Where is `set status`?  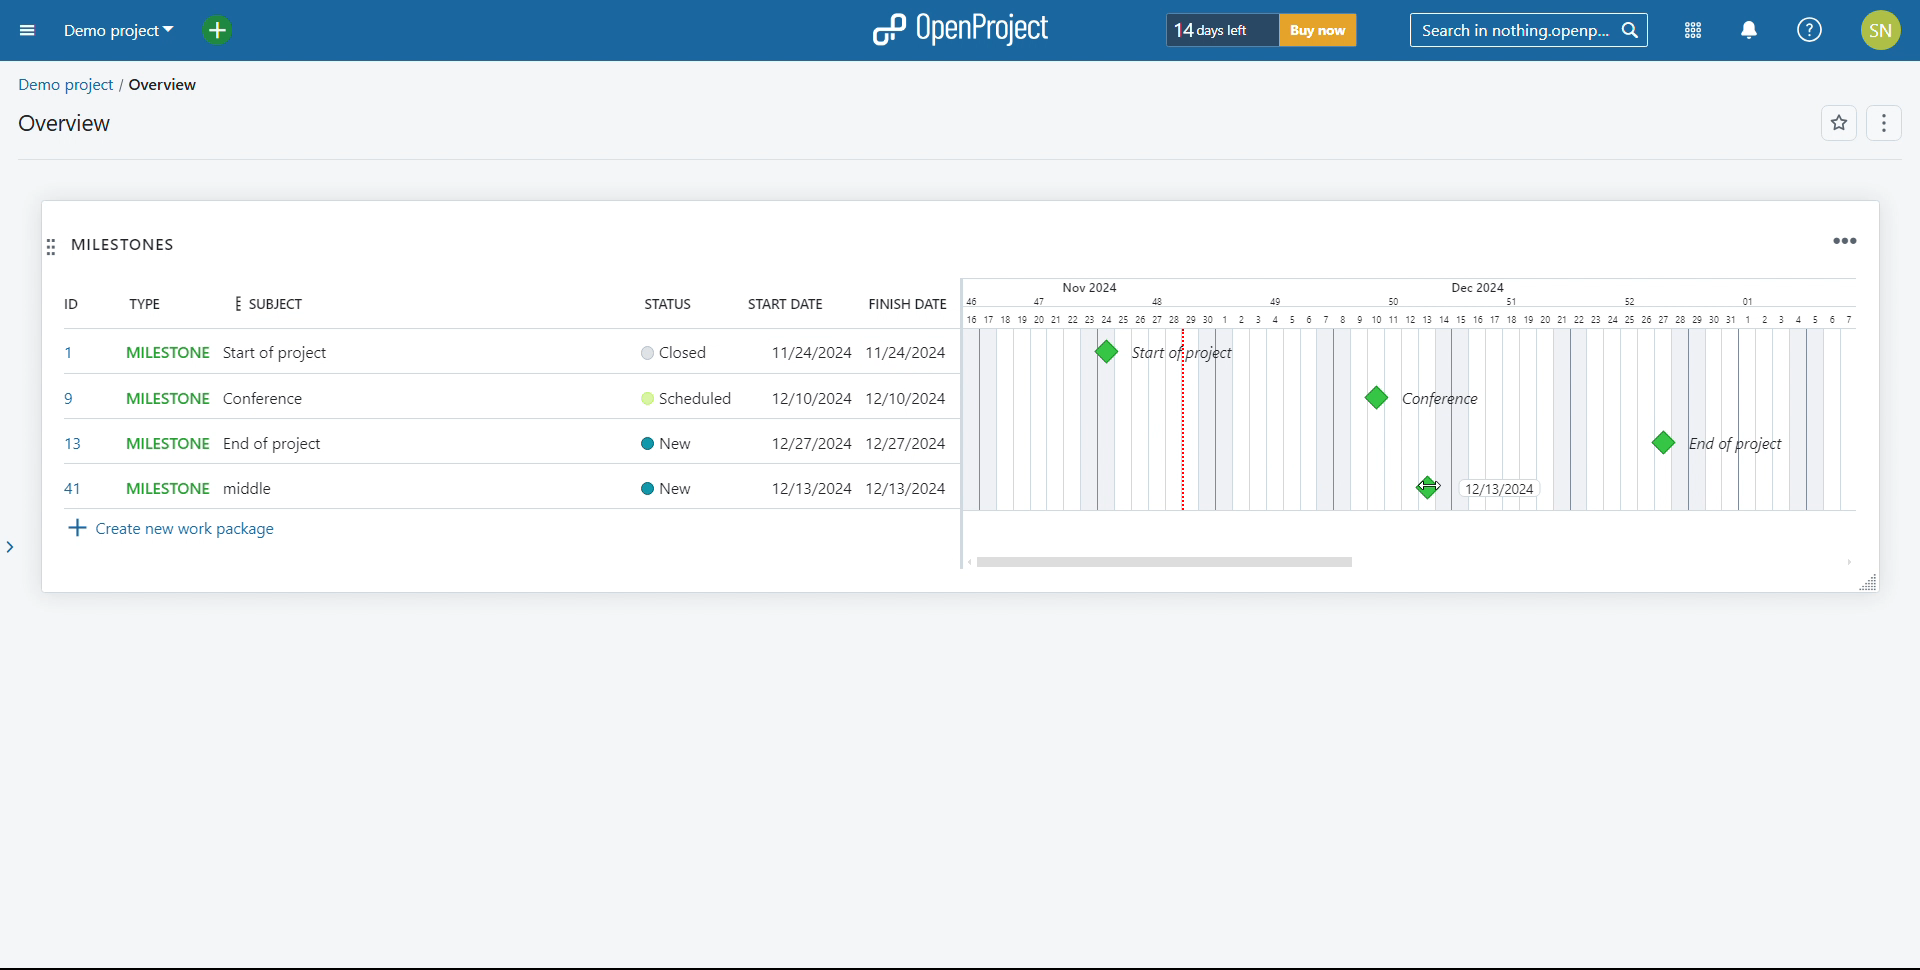
set status is located at coordinates (681, 421).